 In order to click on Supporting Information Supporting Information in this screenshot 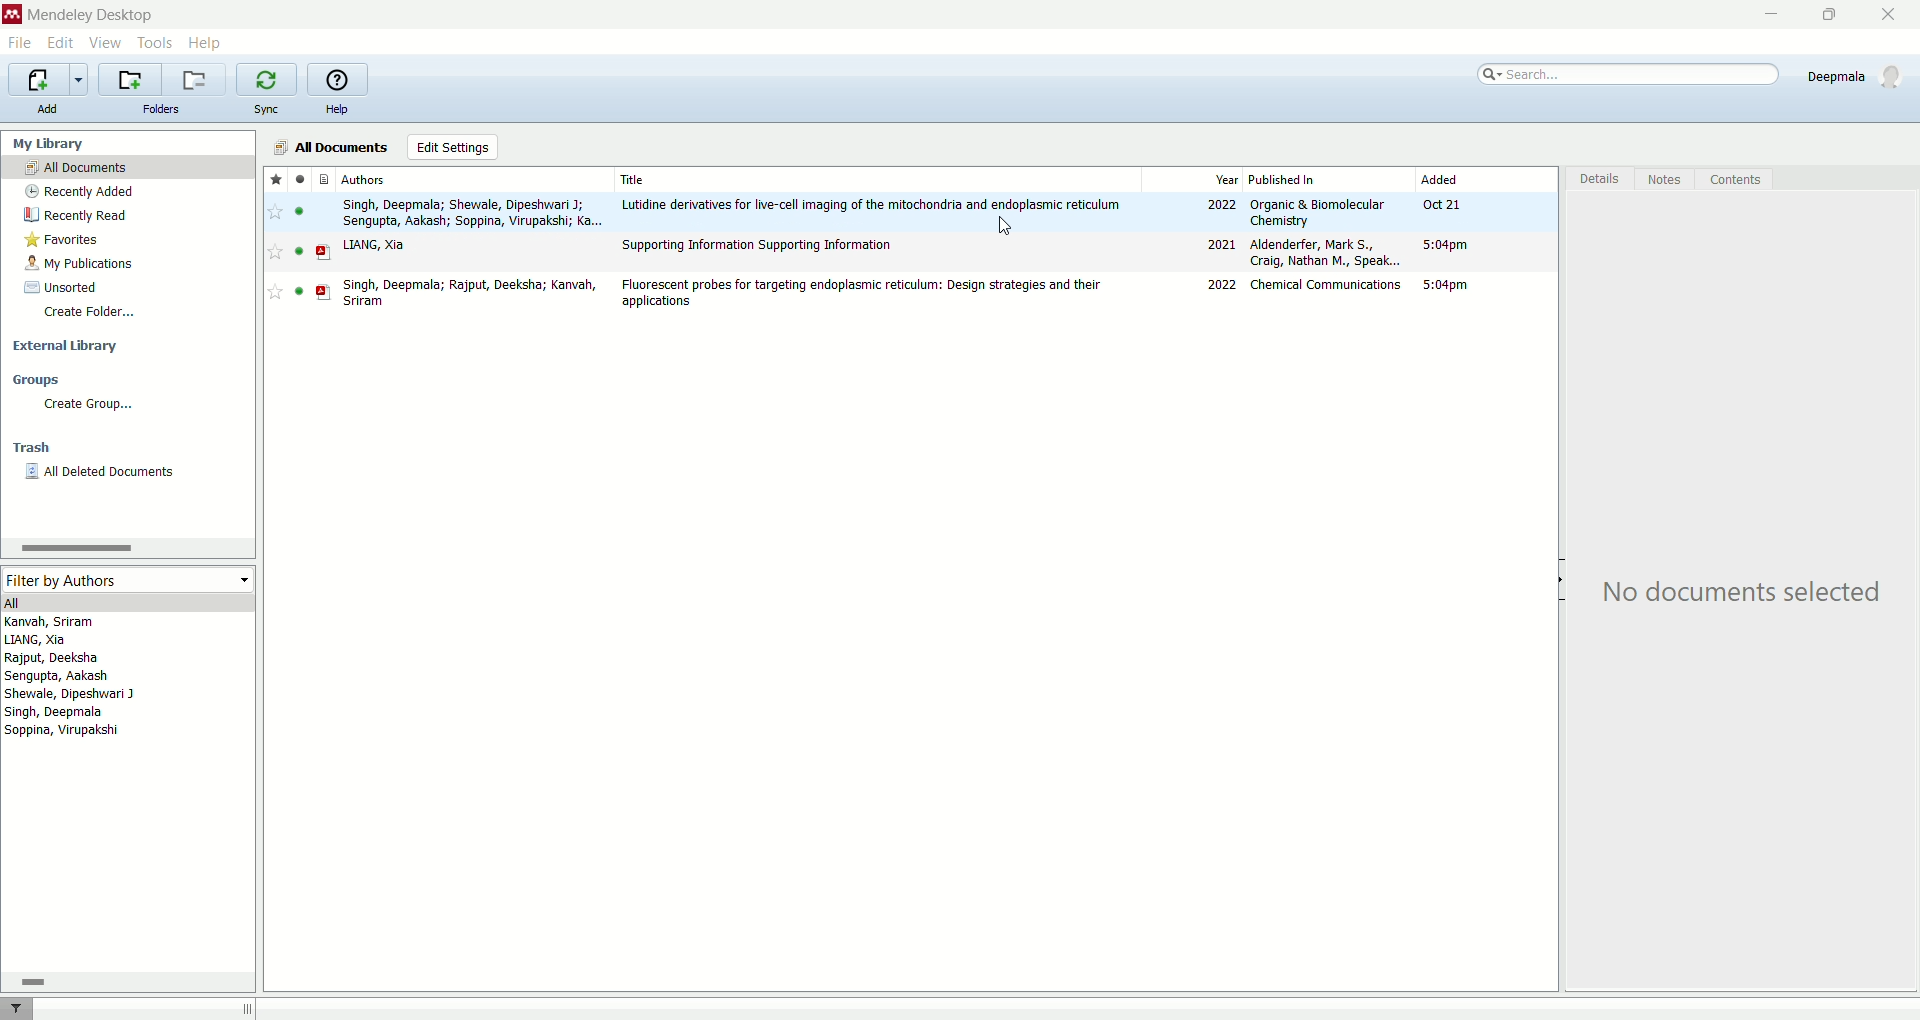, I will do `click(758, 246)`.